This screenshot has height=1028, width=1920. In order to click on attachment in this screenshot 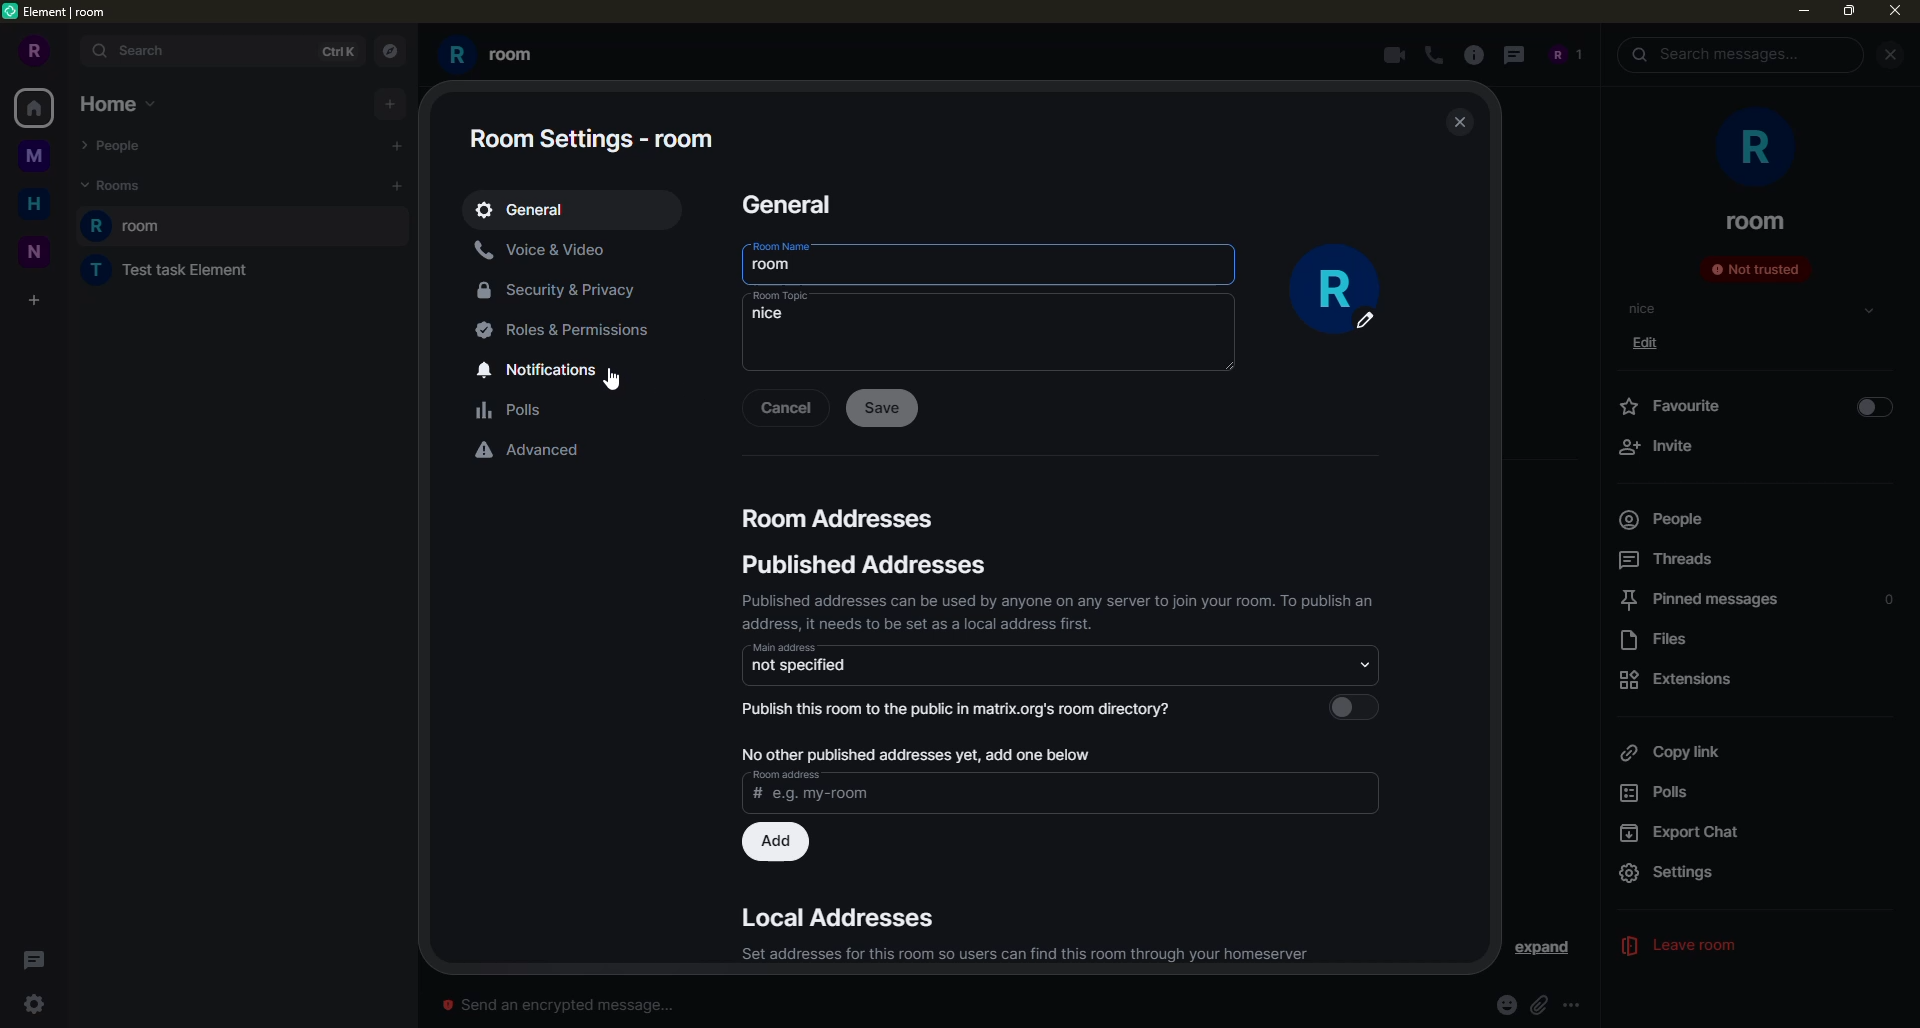, I will do `click(1541, 1004)`.